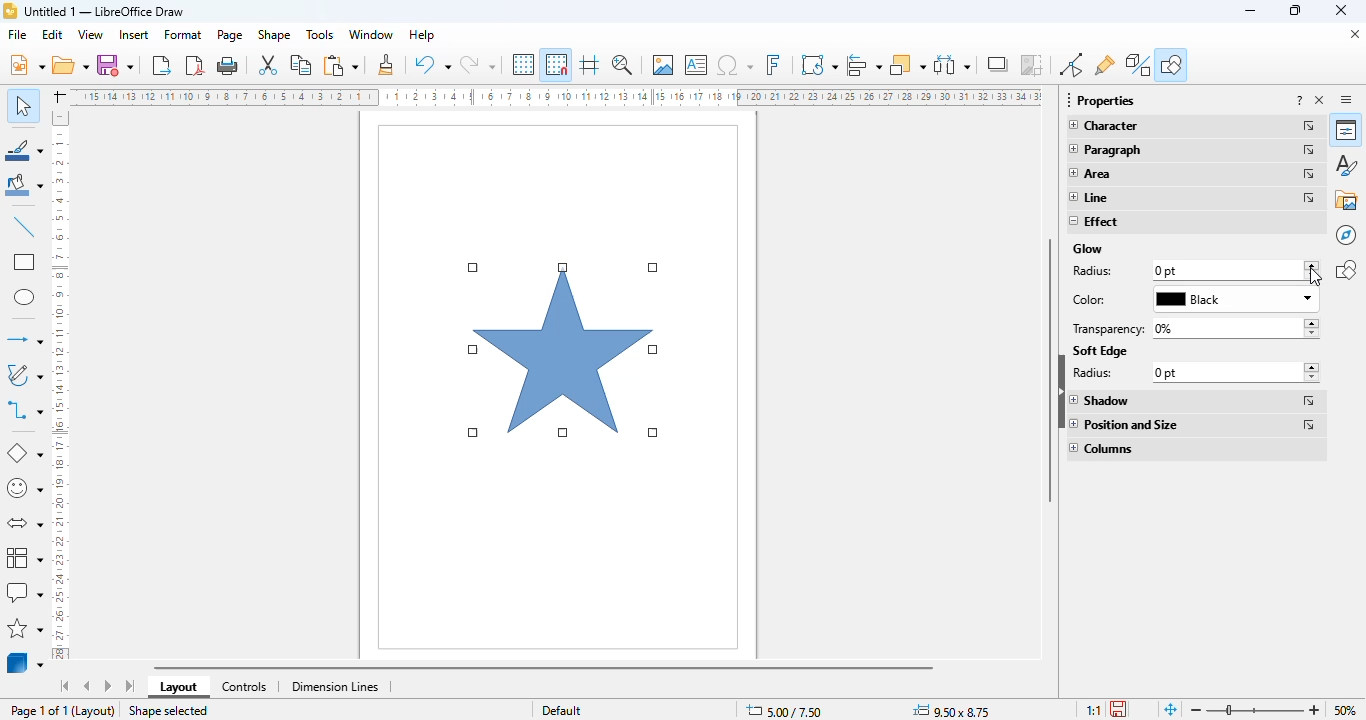 This screenshot has width=1366, height=720. Describe the element at coordinates (1312, 266) in the screenshot. I see `increase` at that location.